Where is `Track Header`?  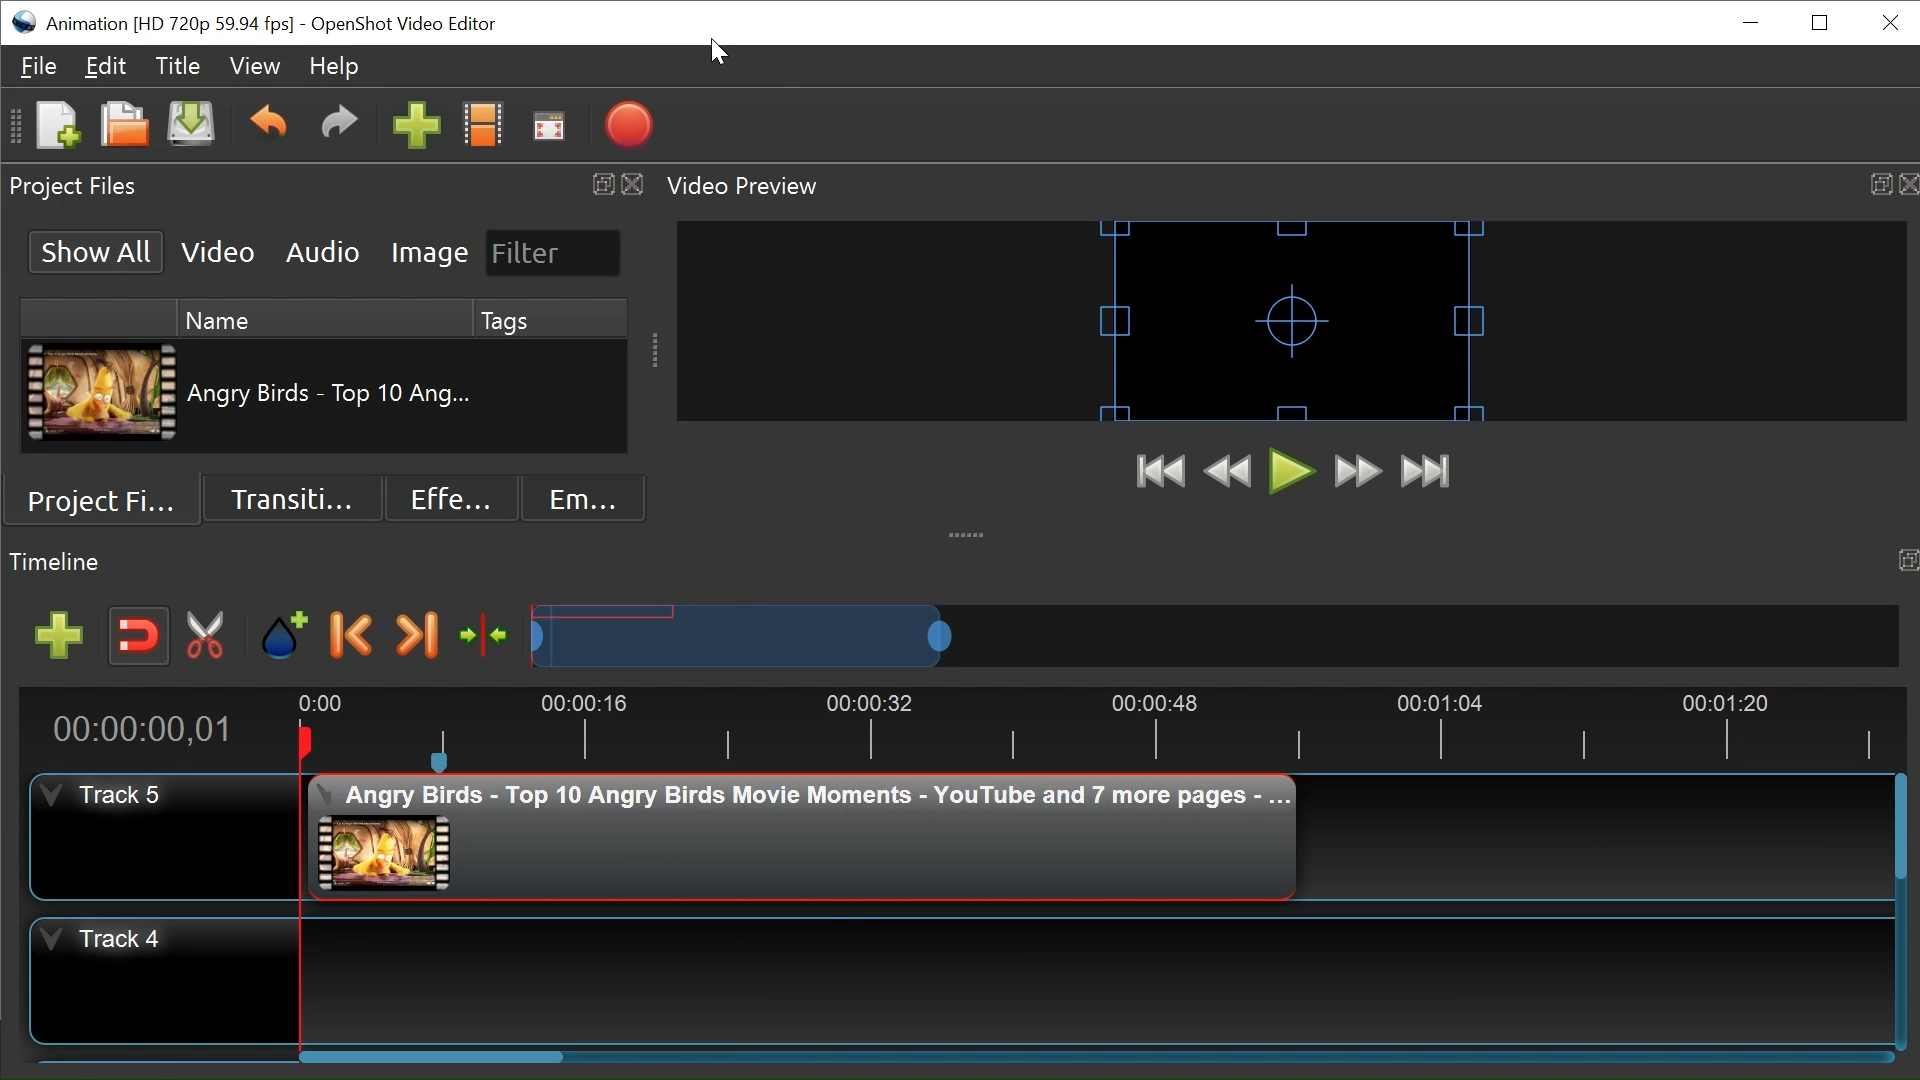
Track Header is located at coordinates (165, 984).